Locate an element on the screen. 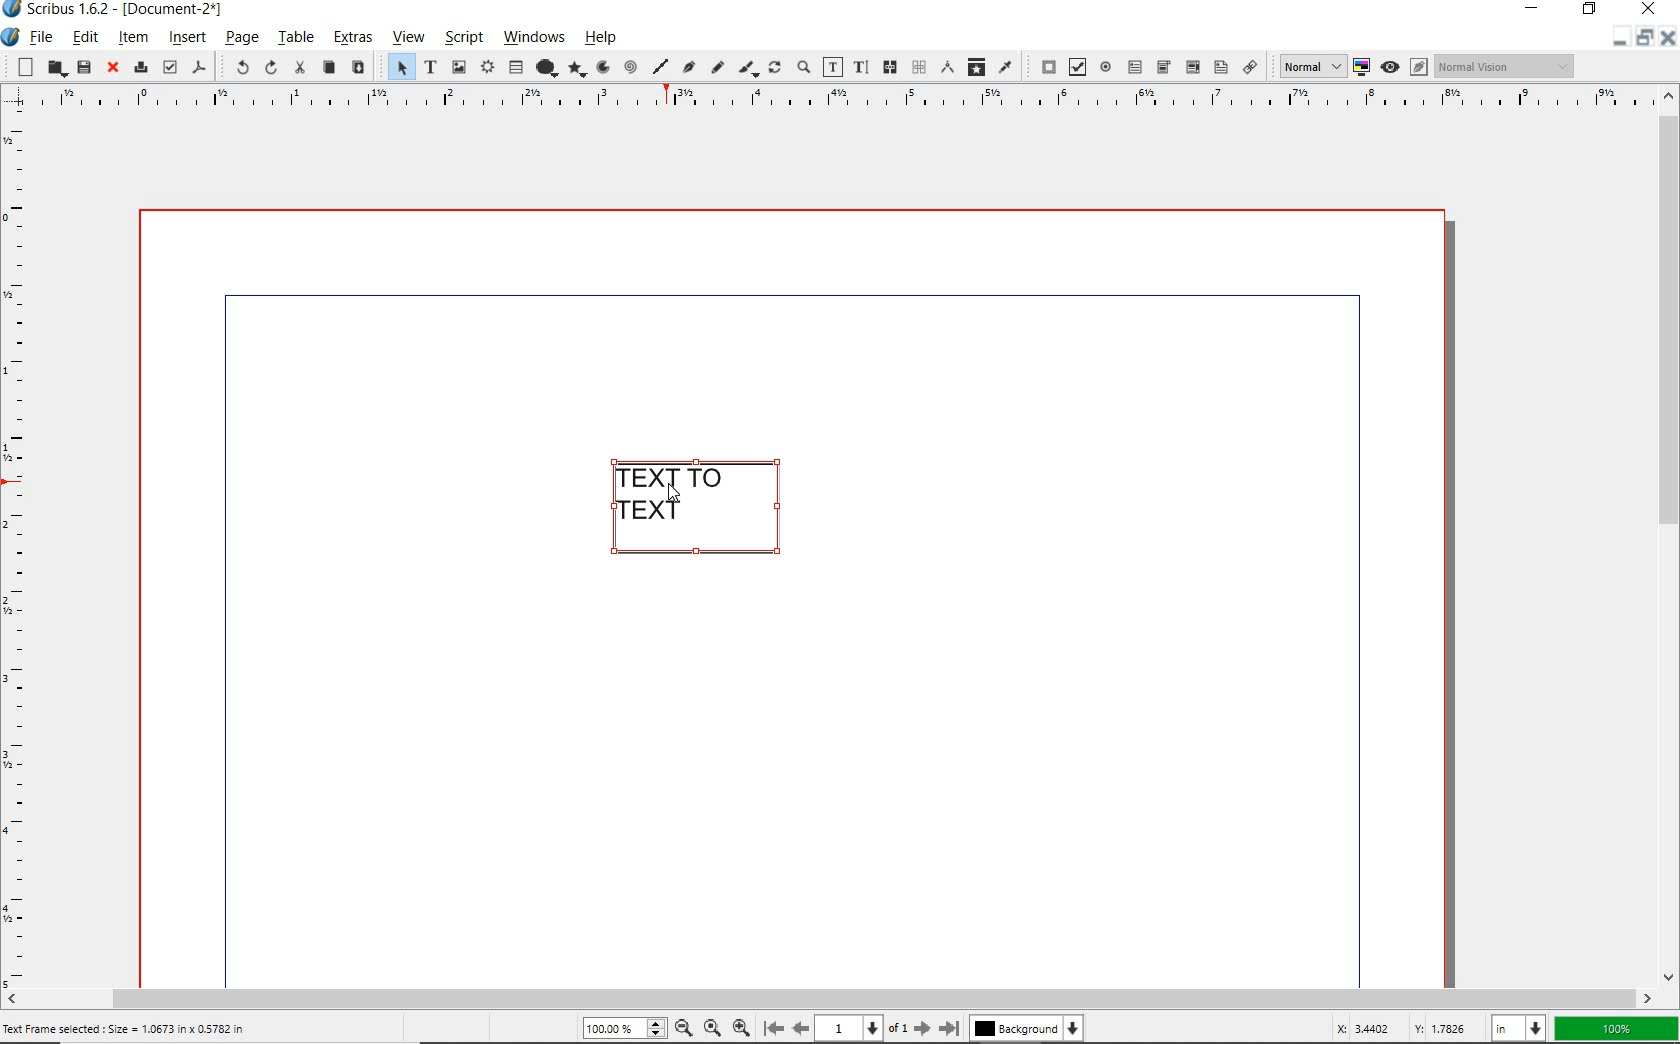 The width and height of the screenshot is (1680, 1044). table is located at coordinates (515, 67).